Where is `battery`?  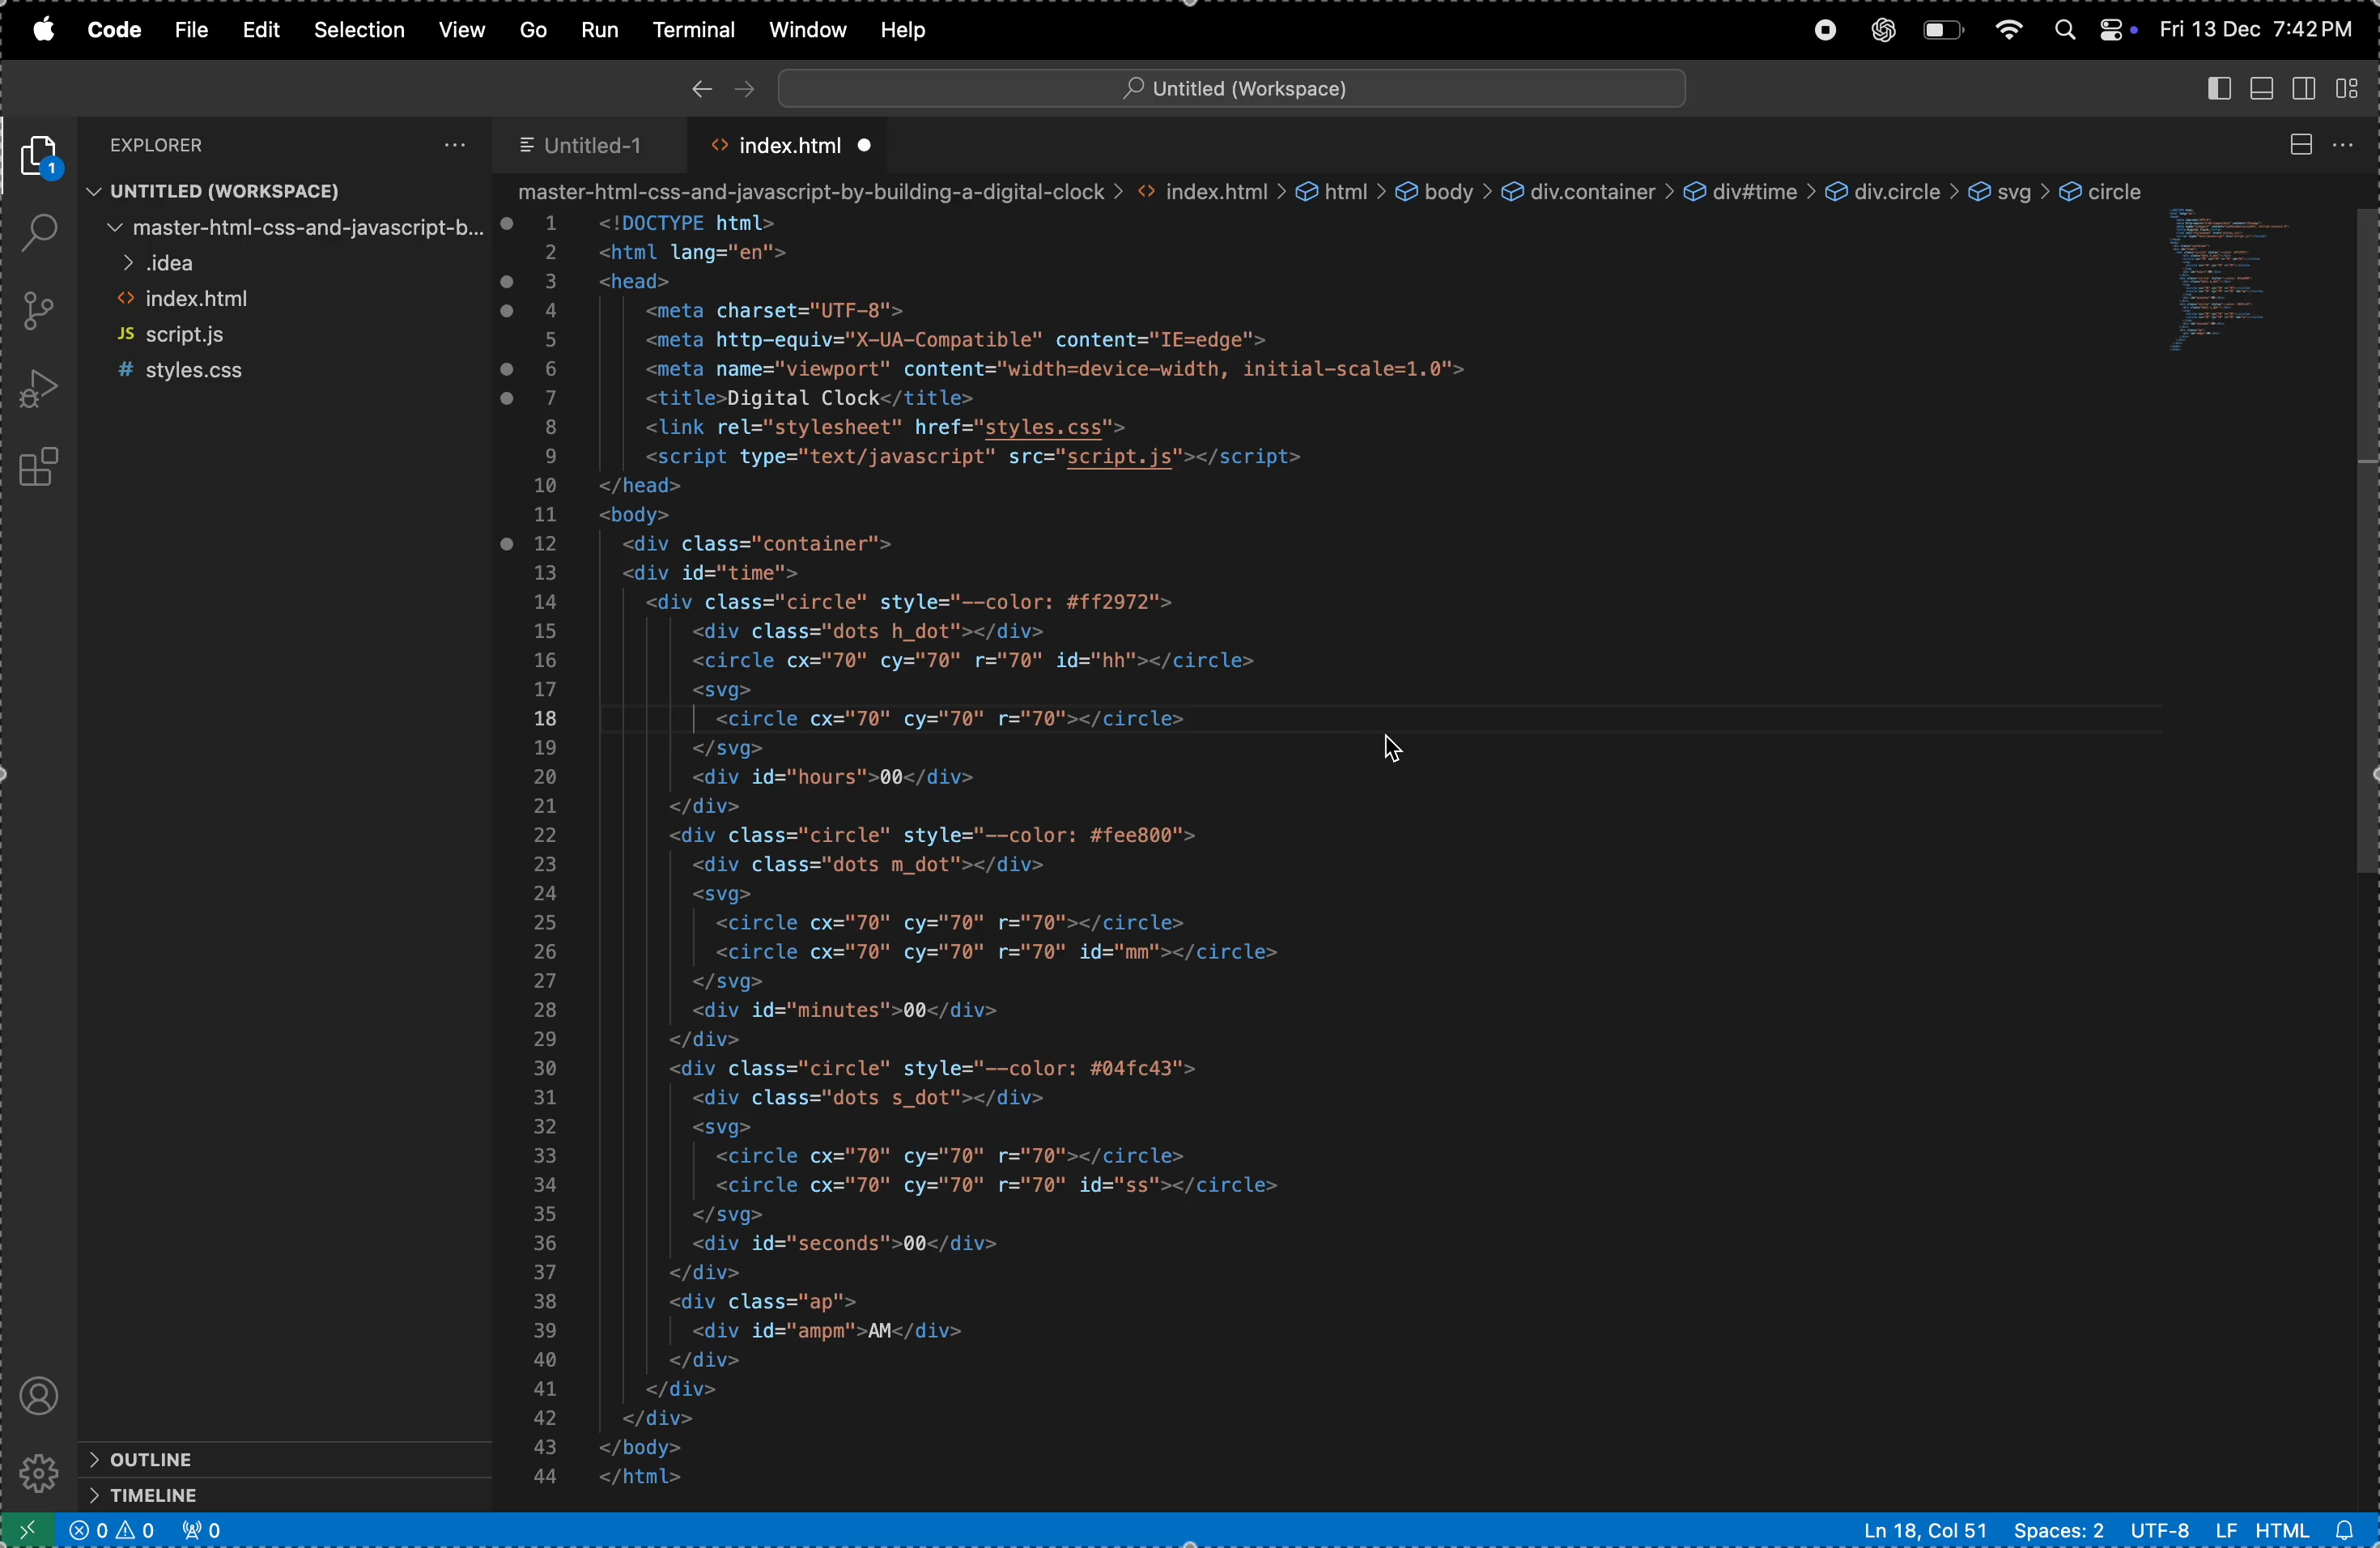
battery is located at coordinates (1946, 30).